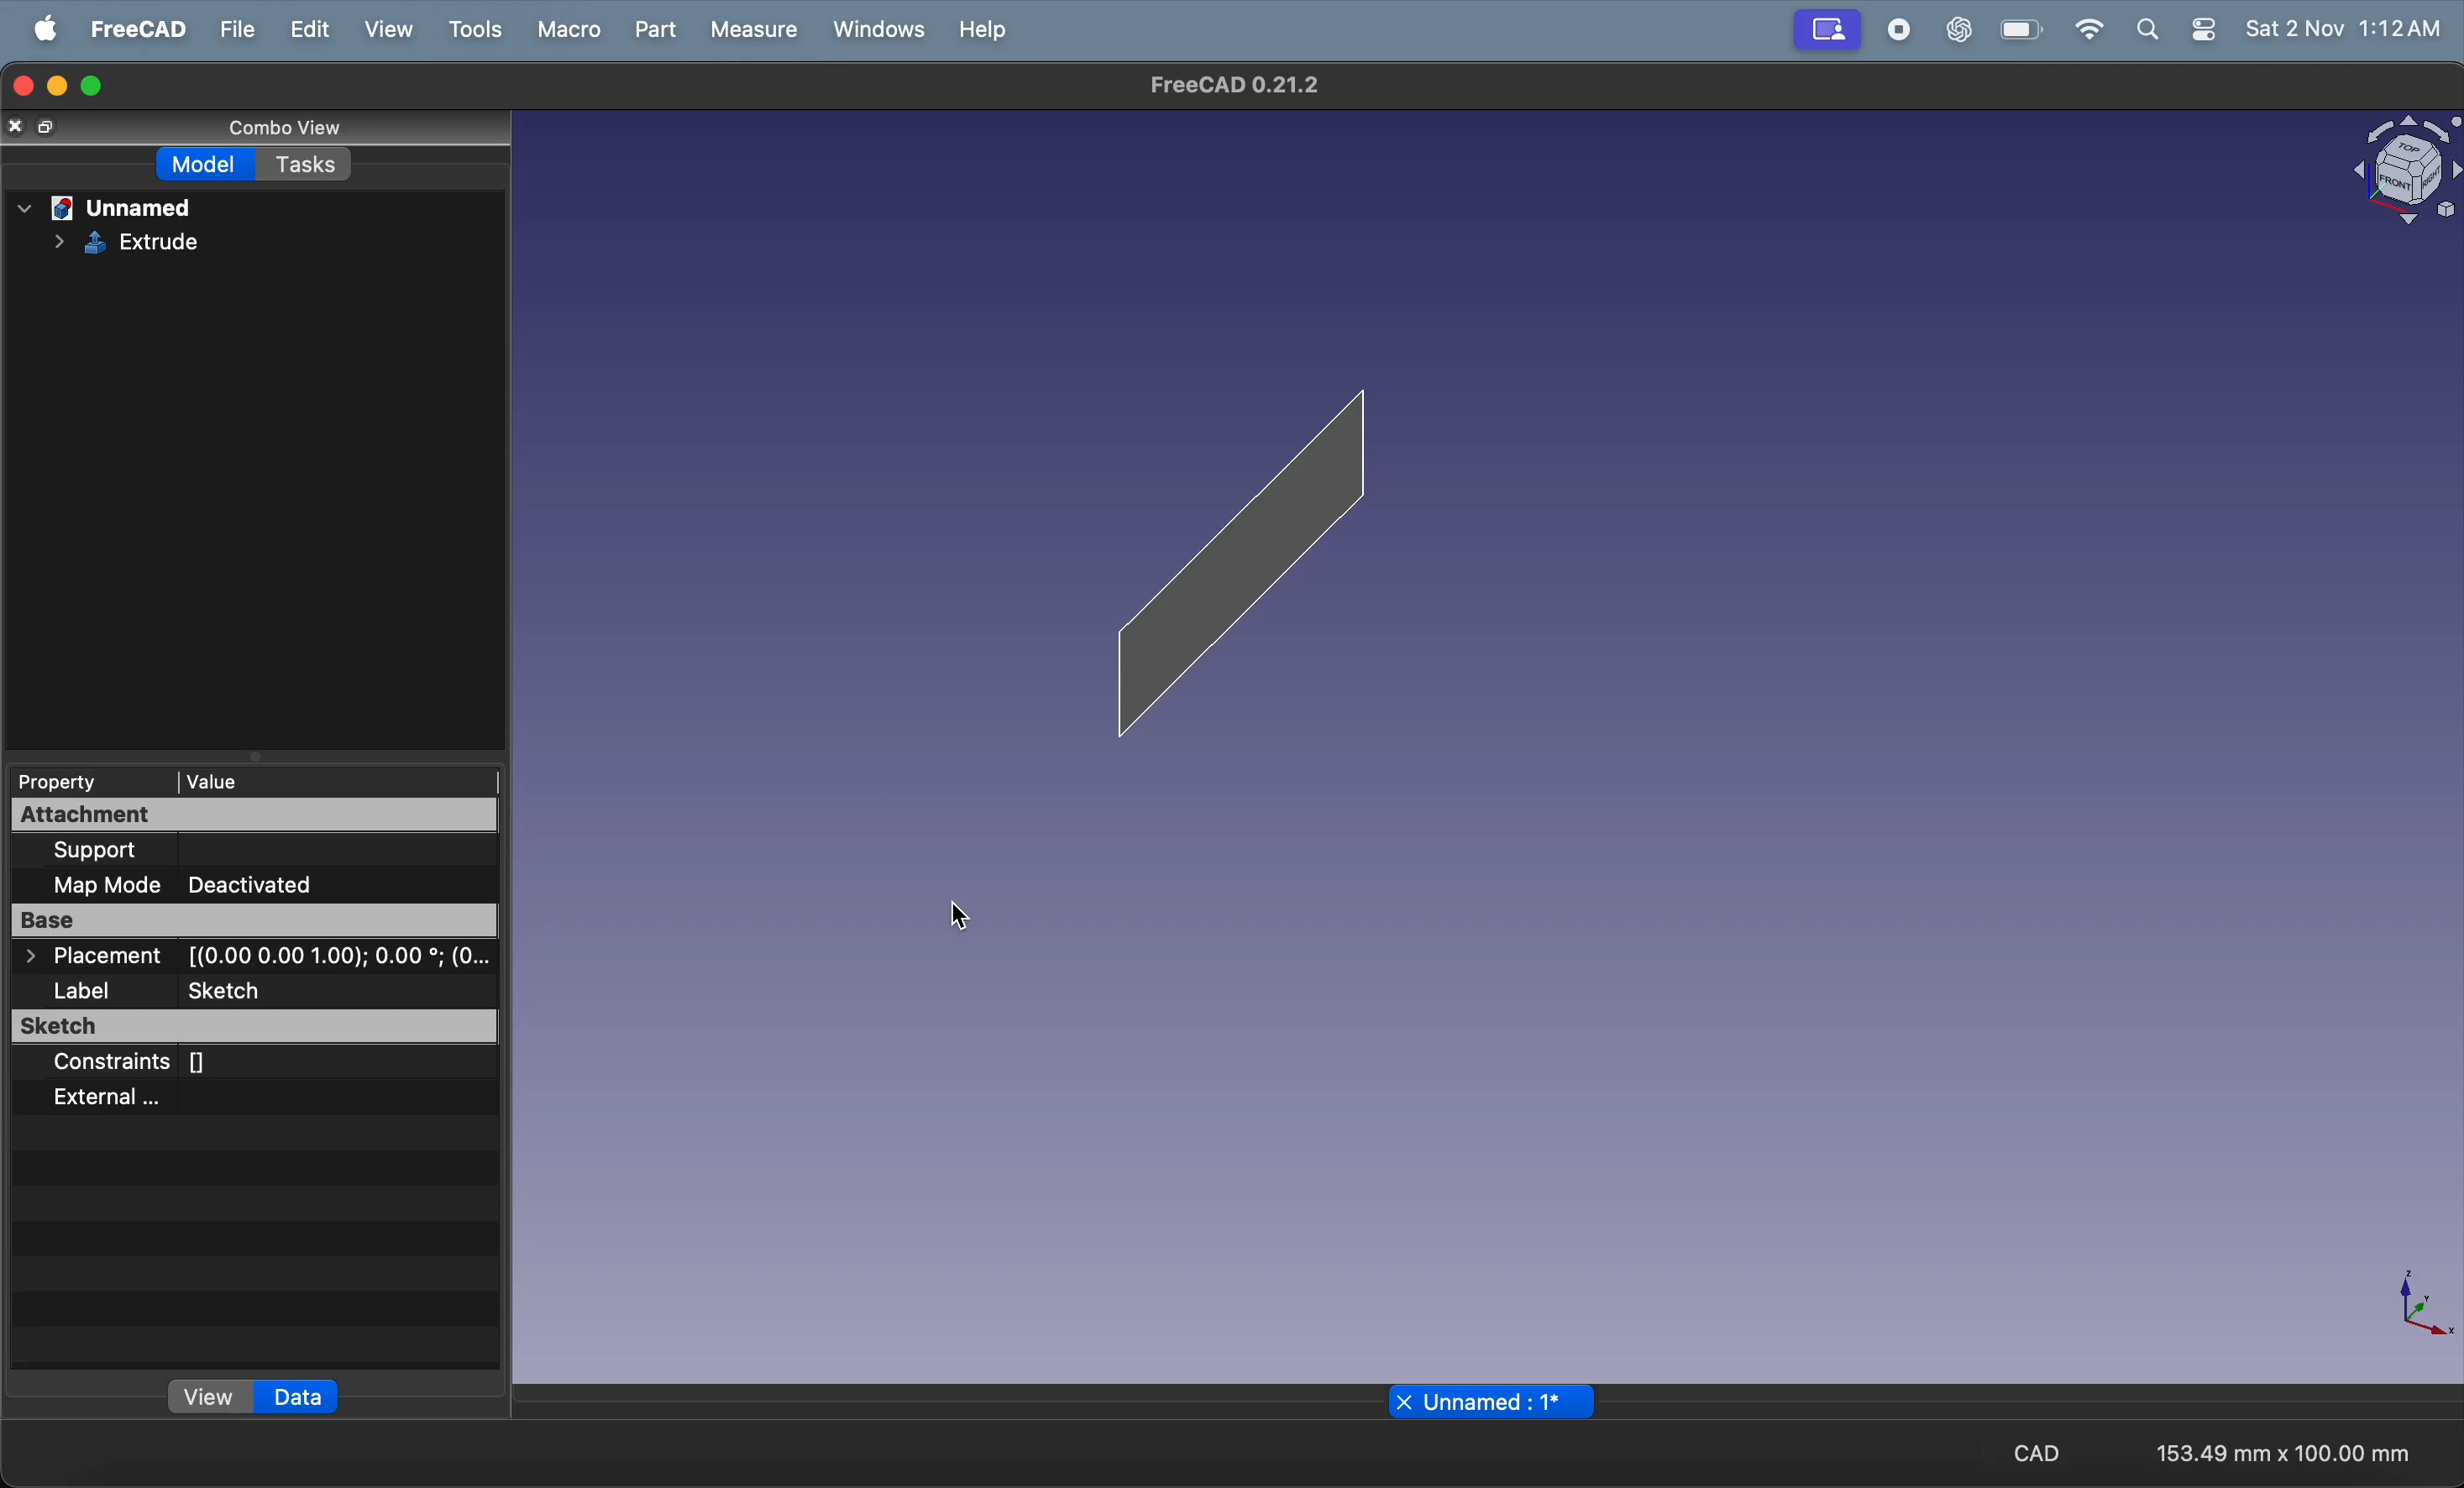 This screenshot has height=1488, width=2464. I want to click on tools, so click(470, 31).